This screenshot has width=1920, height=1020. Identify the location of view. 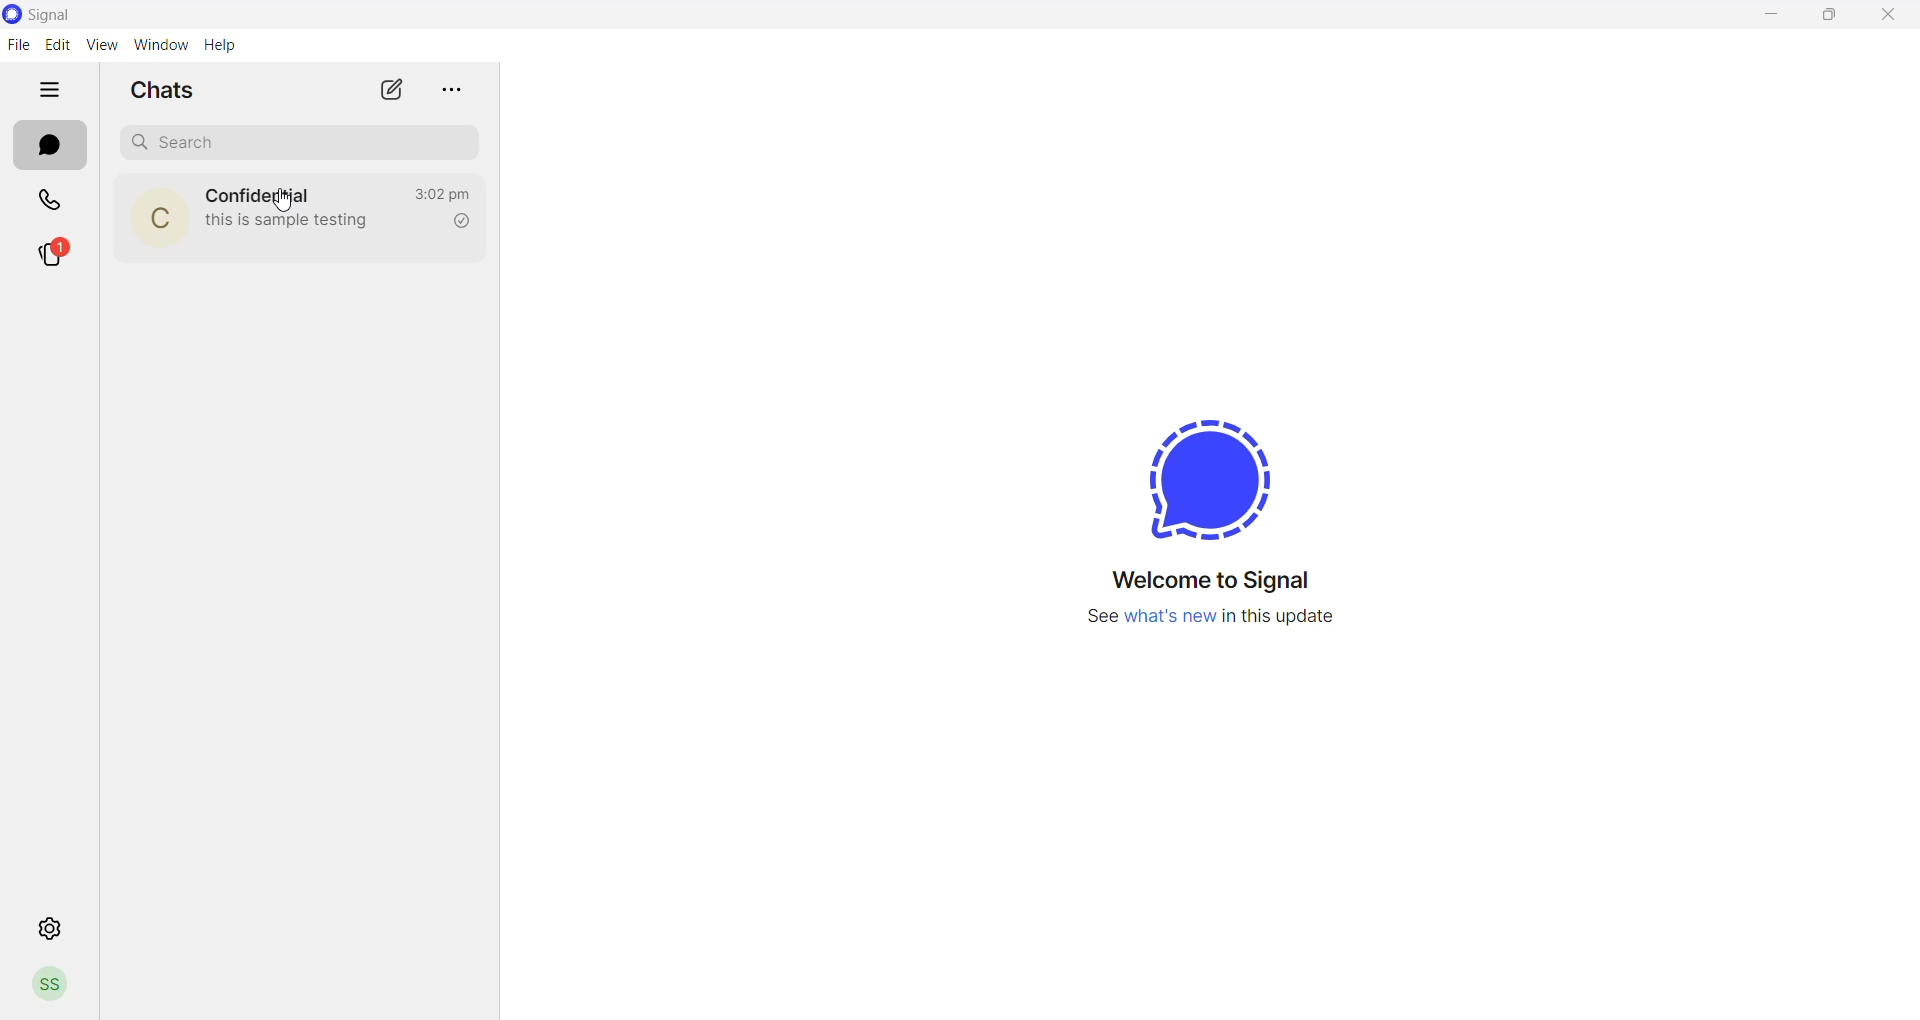
(100, 44).